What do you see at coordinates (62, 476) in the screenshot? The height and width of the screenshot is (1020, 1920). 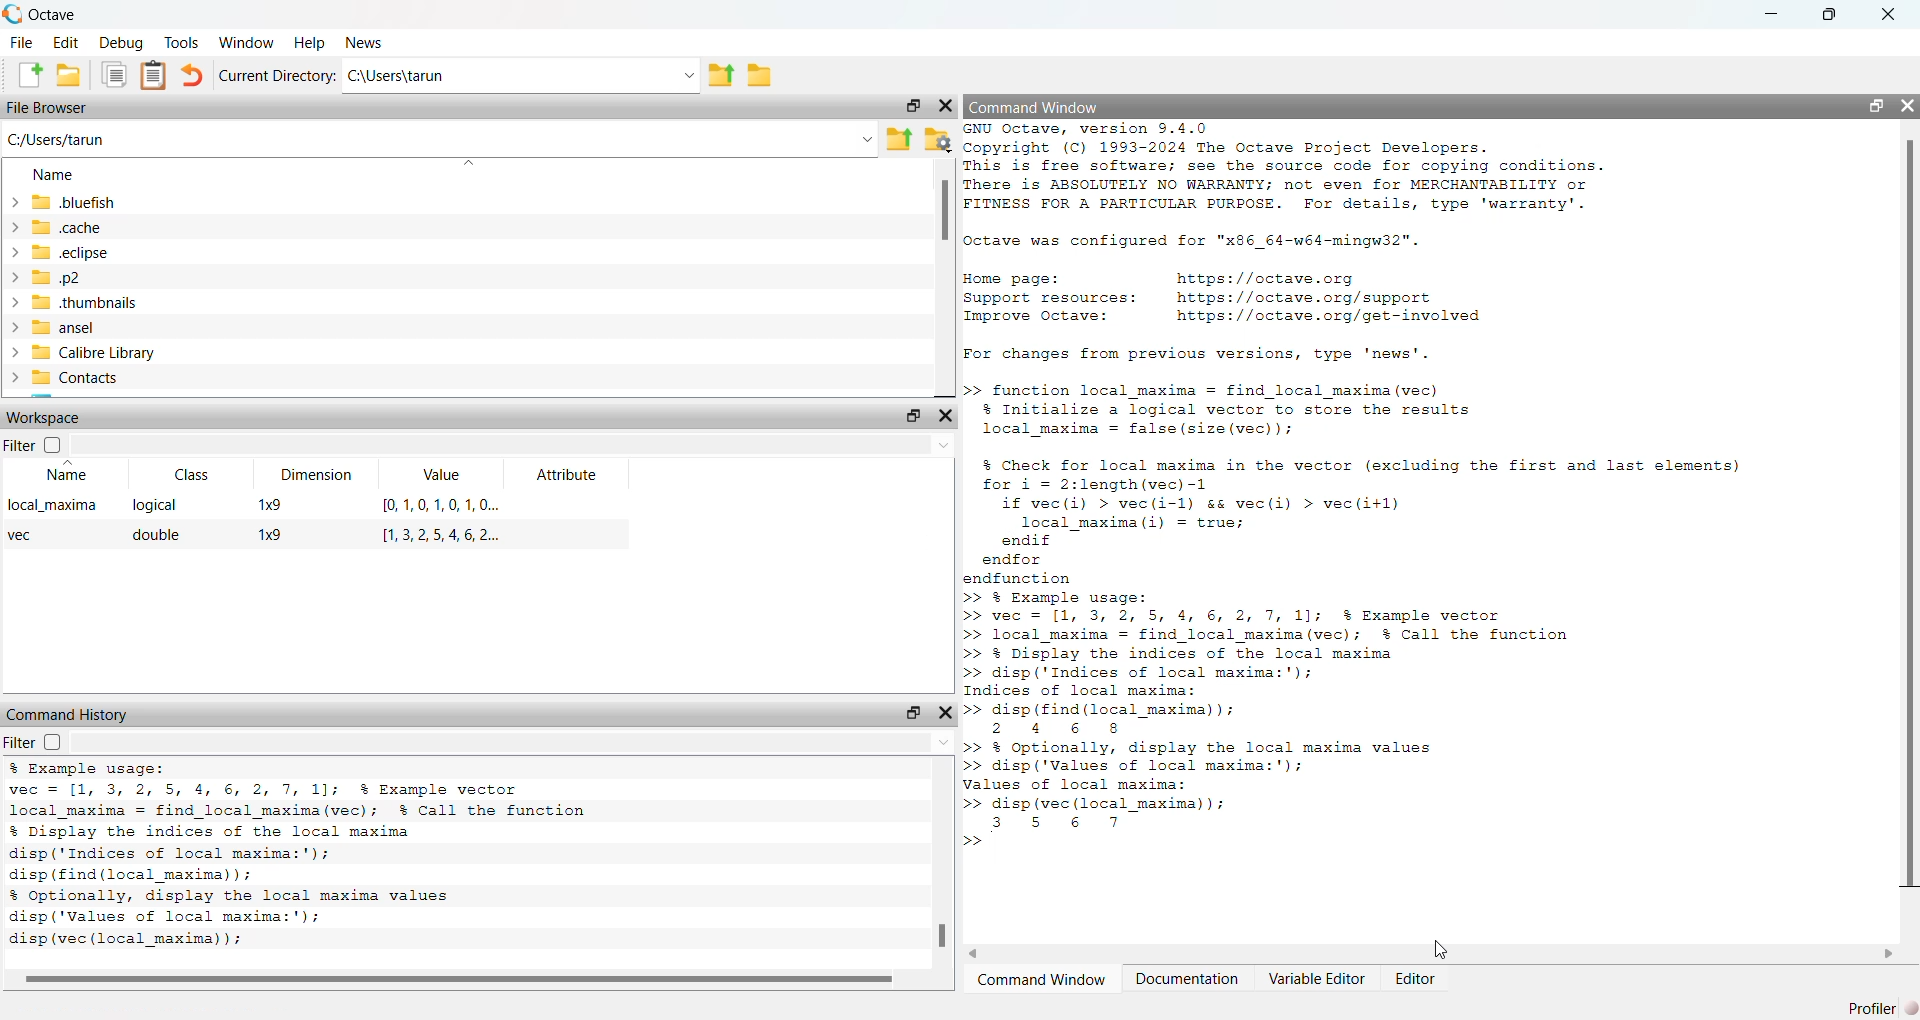 I see `Name` at bounding box center [62, 476].